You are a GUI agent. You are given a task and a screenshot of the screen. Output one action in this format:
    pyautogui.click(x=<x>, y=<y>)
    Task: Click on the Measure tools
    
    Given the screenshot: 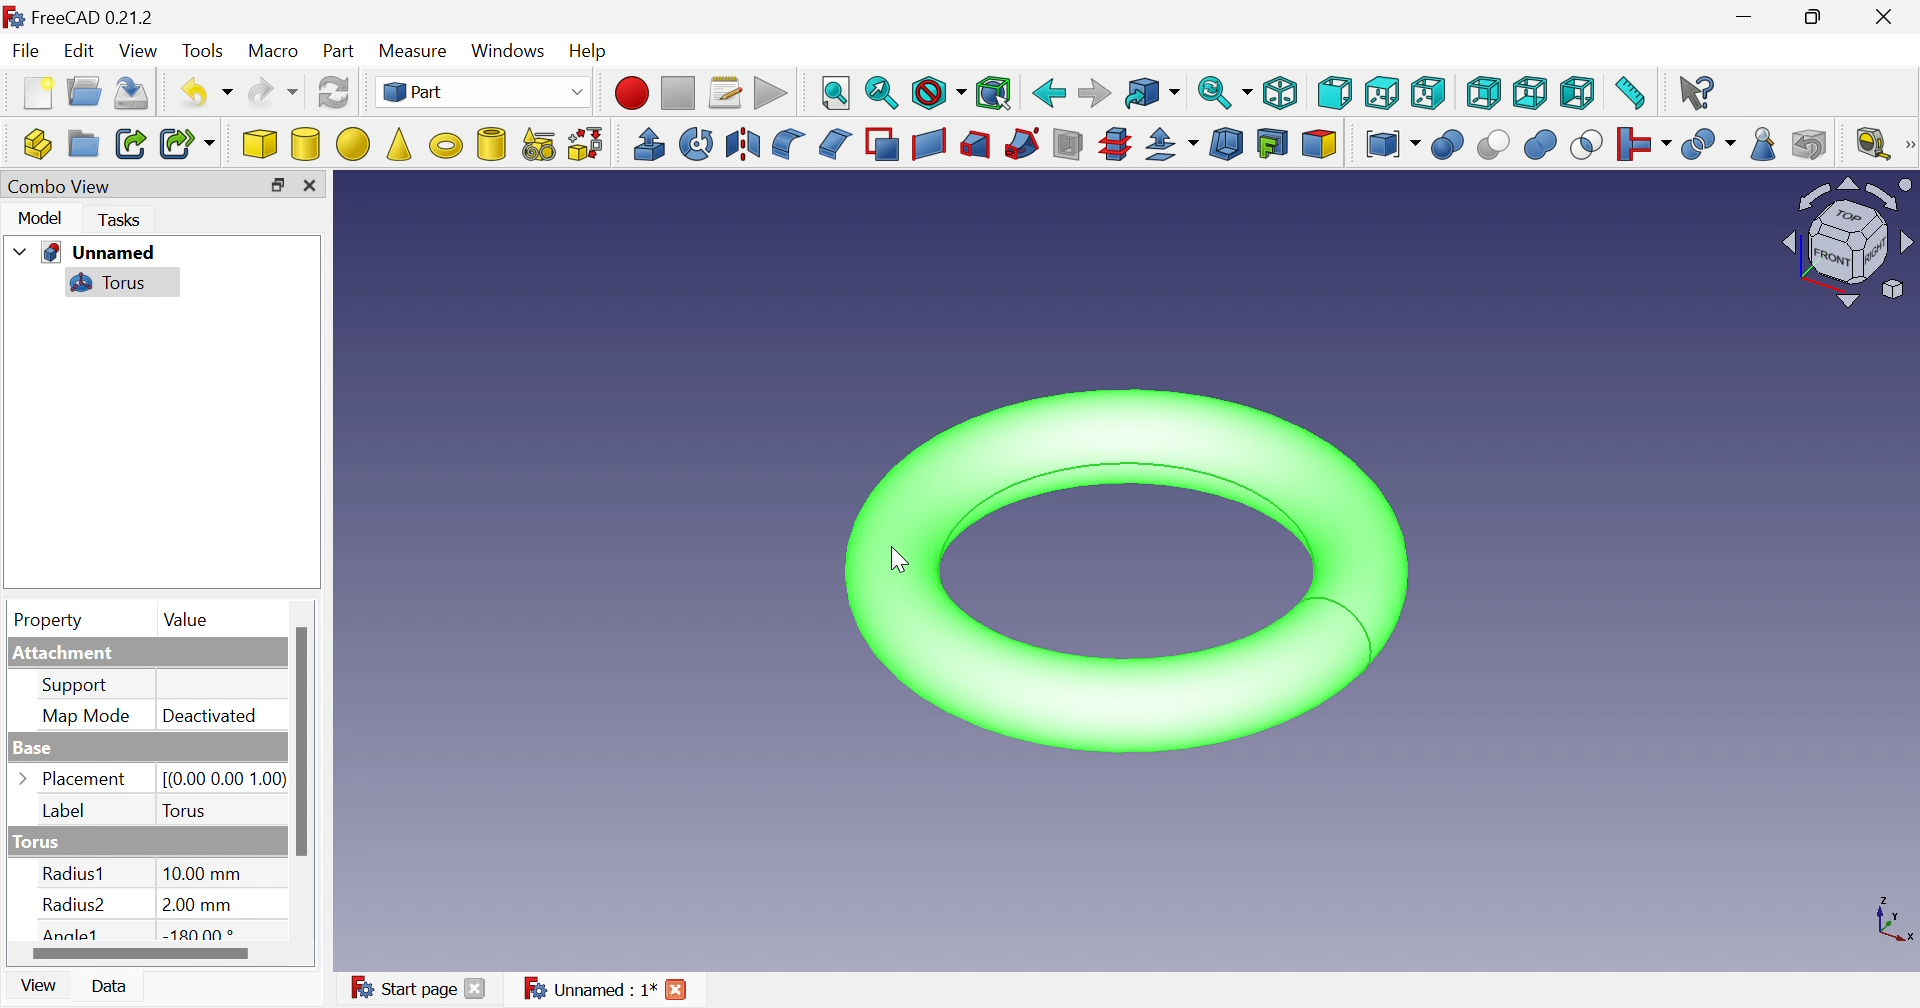 What is the action you would take?
    pyautogui.click(x=1871, y=144)
    